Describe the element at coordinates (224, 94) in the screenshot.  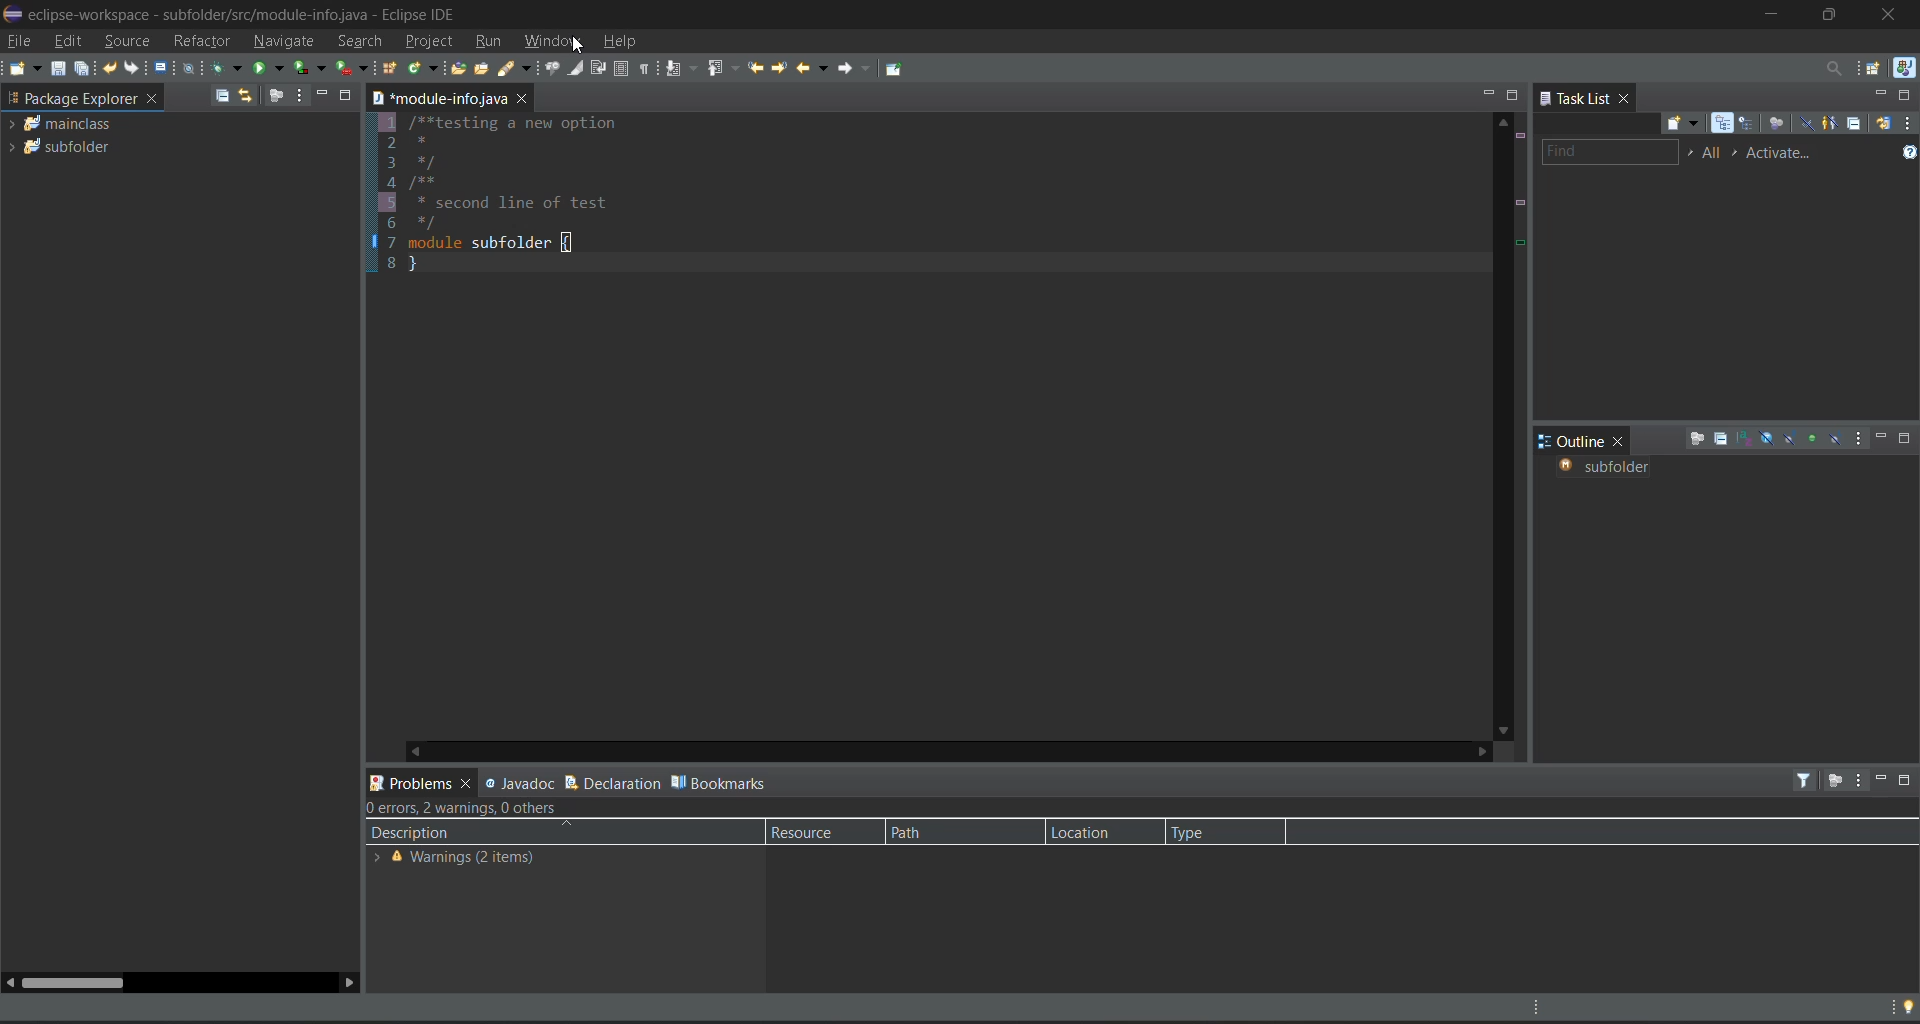
I see `collapse all` at that location.